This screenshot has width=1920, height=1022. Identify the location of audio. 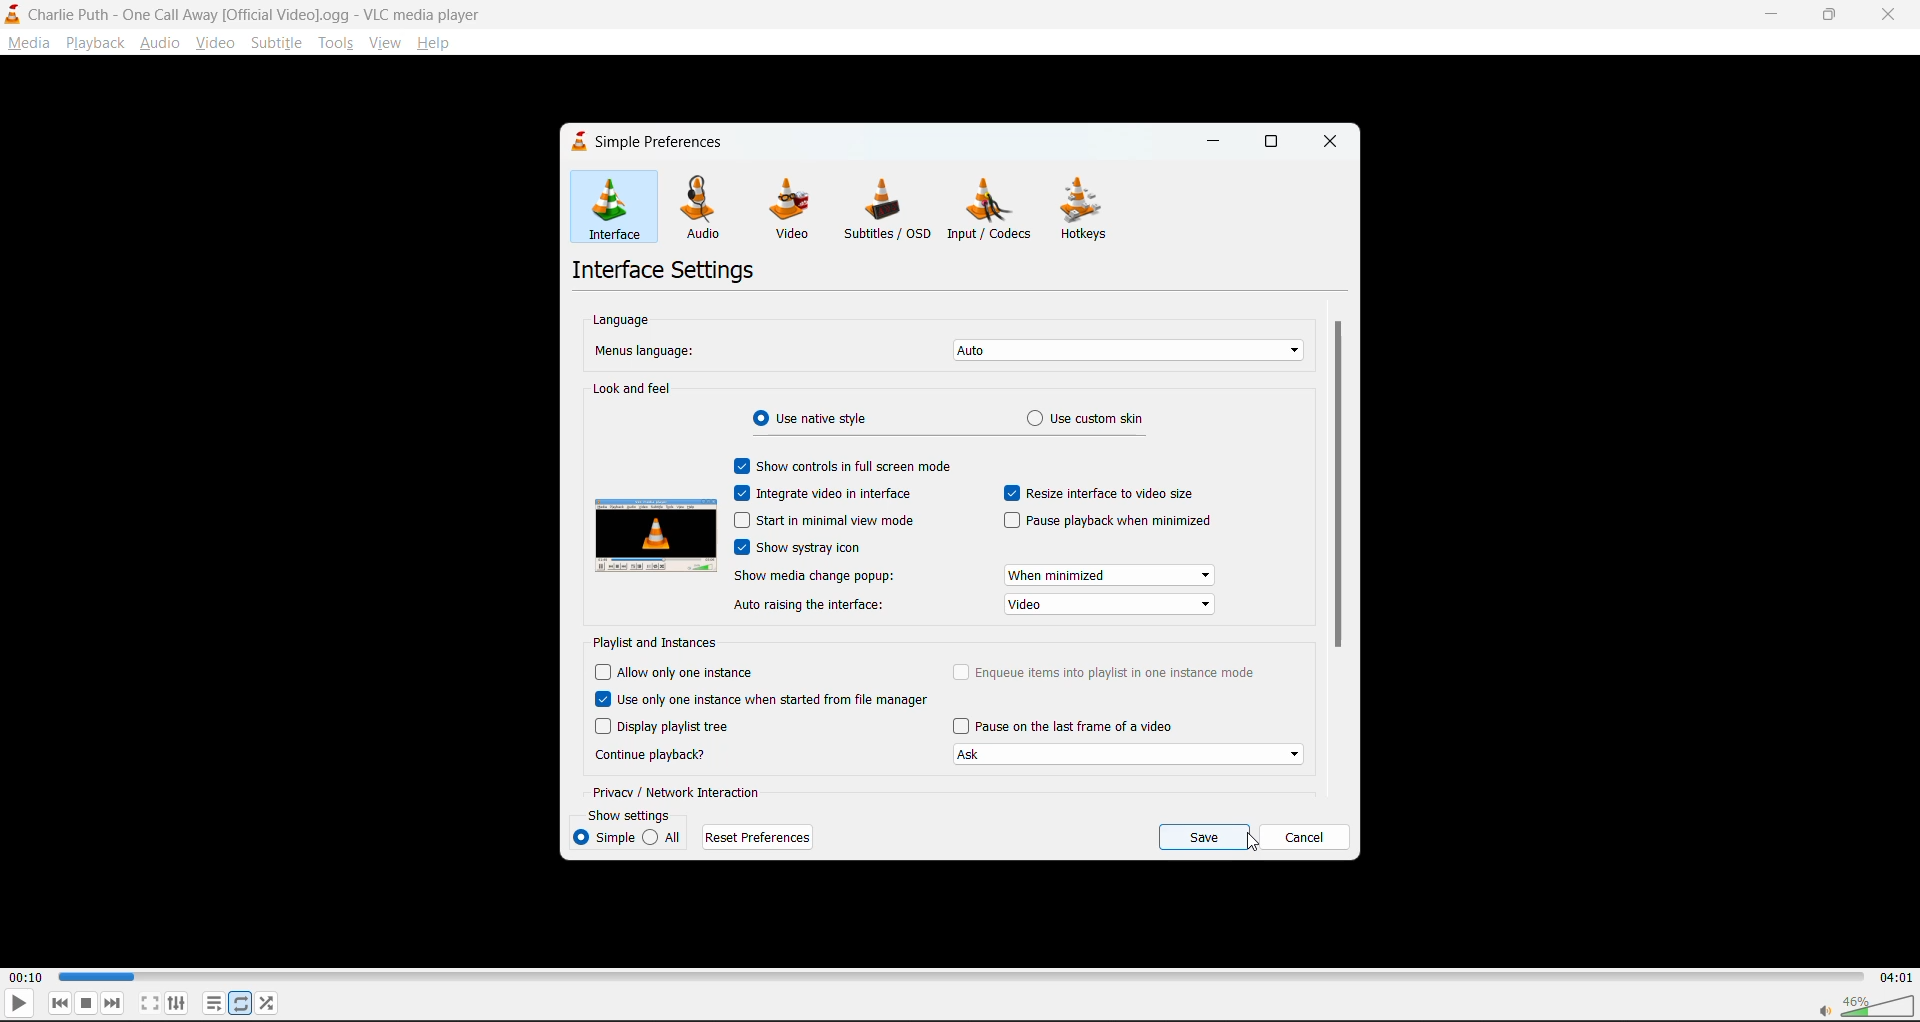
(707, 207).